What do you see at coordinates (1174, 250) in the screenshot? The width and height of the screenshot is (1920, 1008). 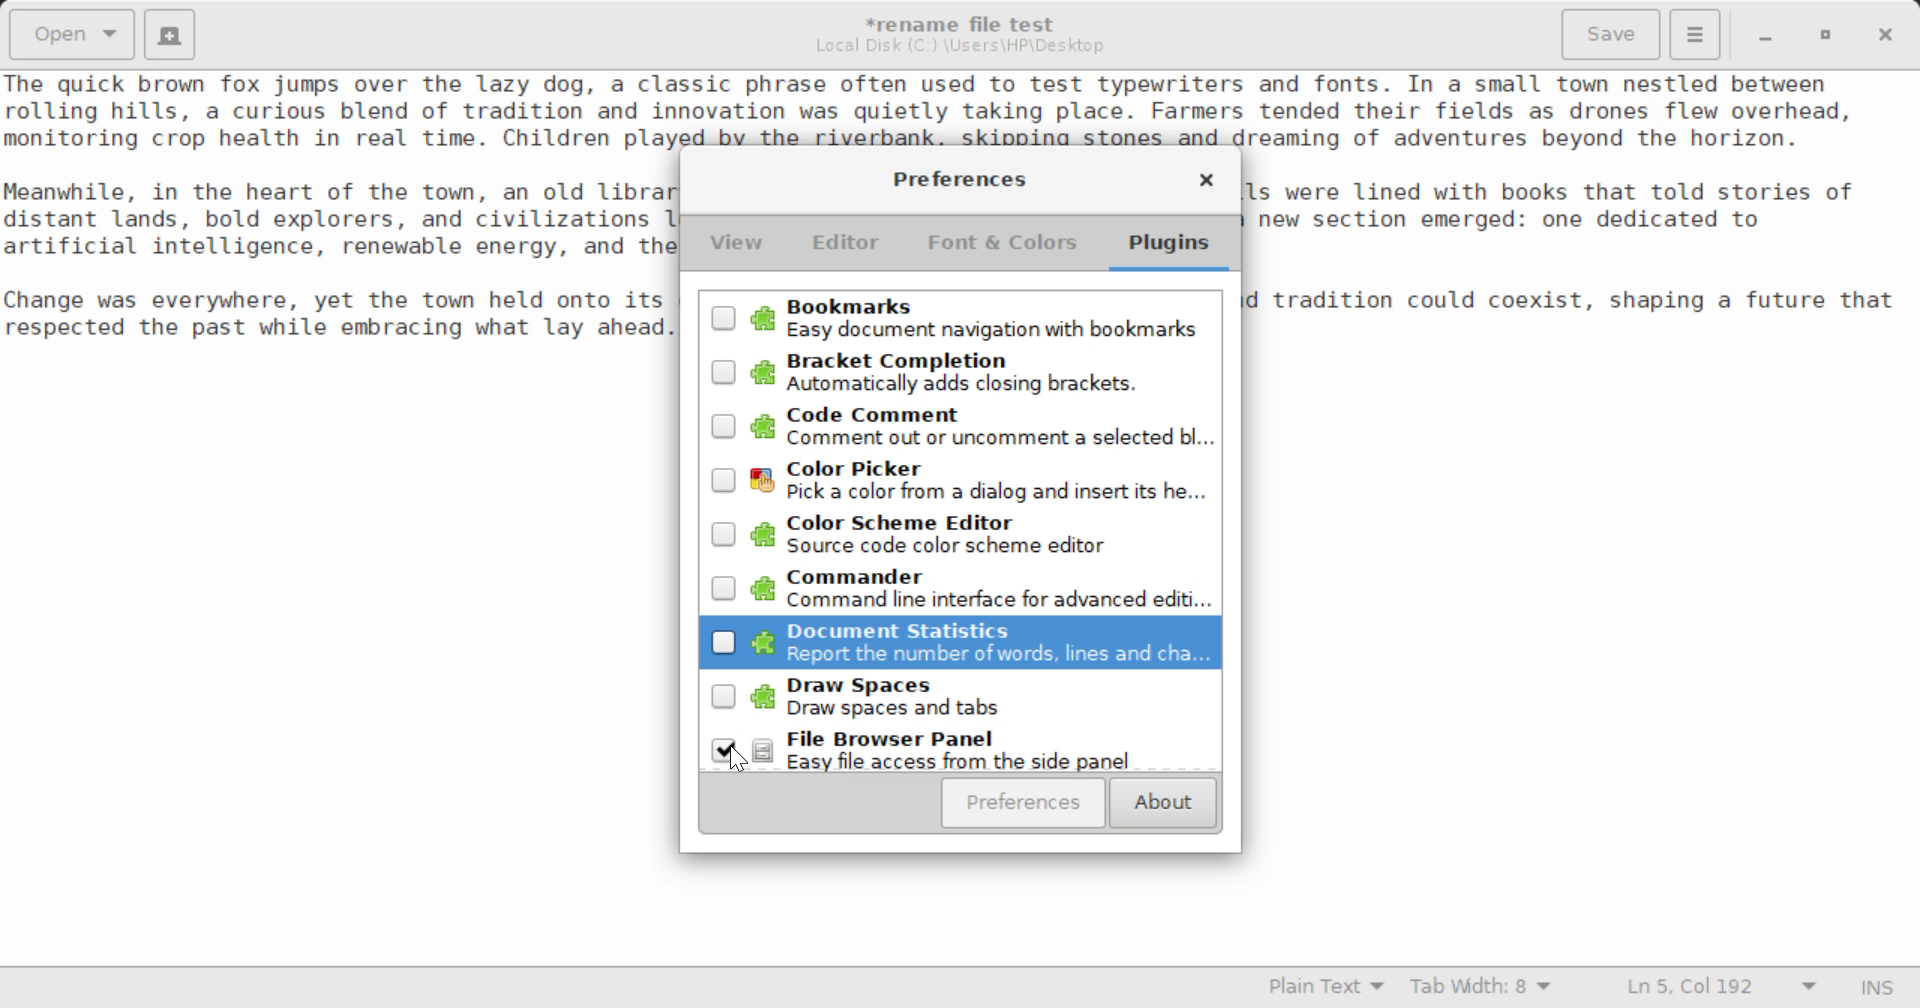 I see `Plugins Tab Selected` at bounding box center [1174, 250].